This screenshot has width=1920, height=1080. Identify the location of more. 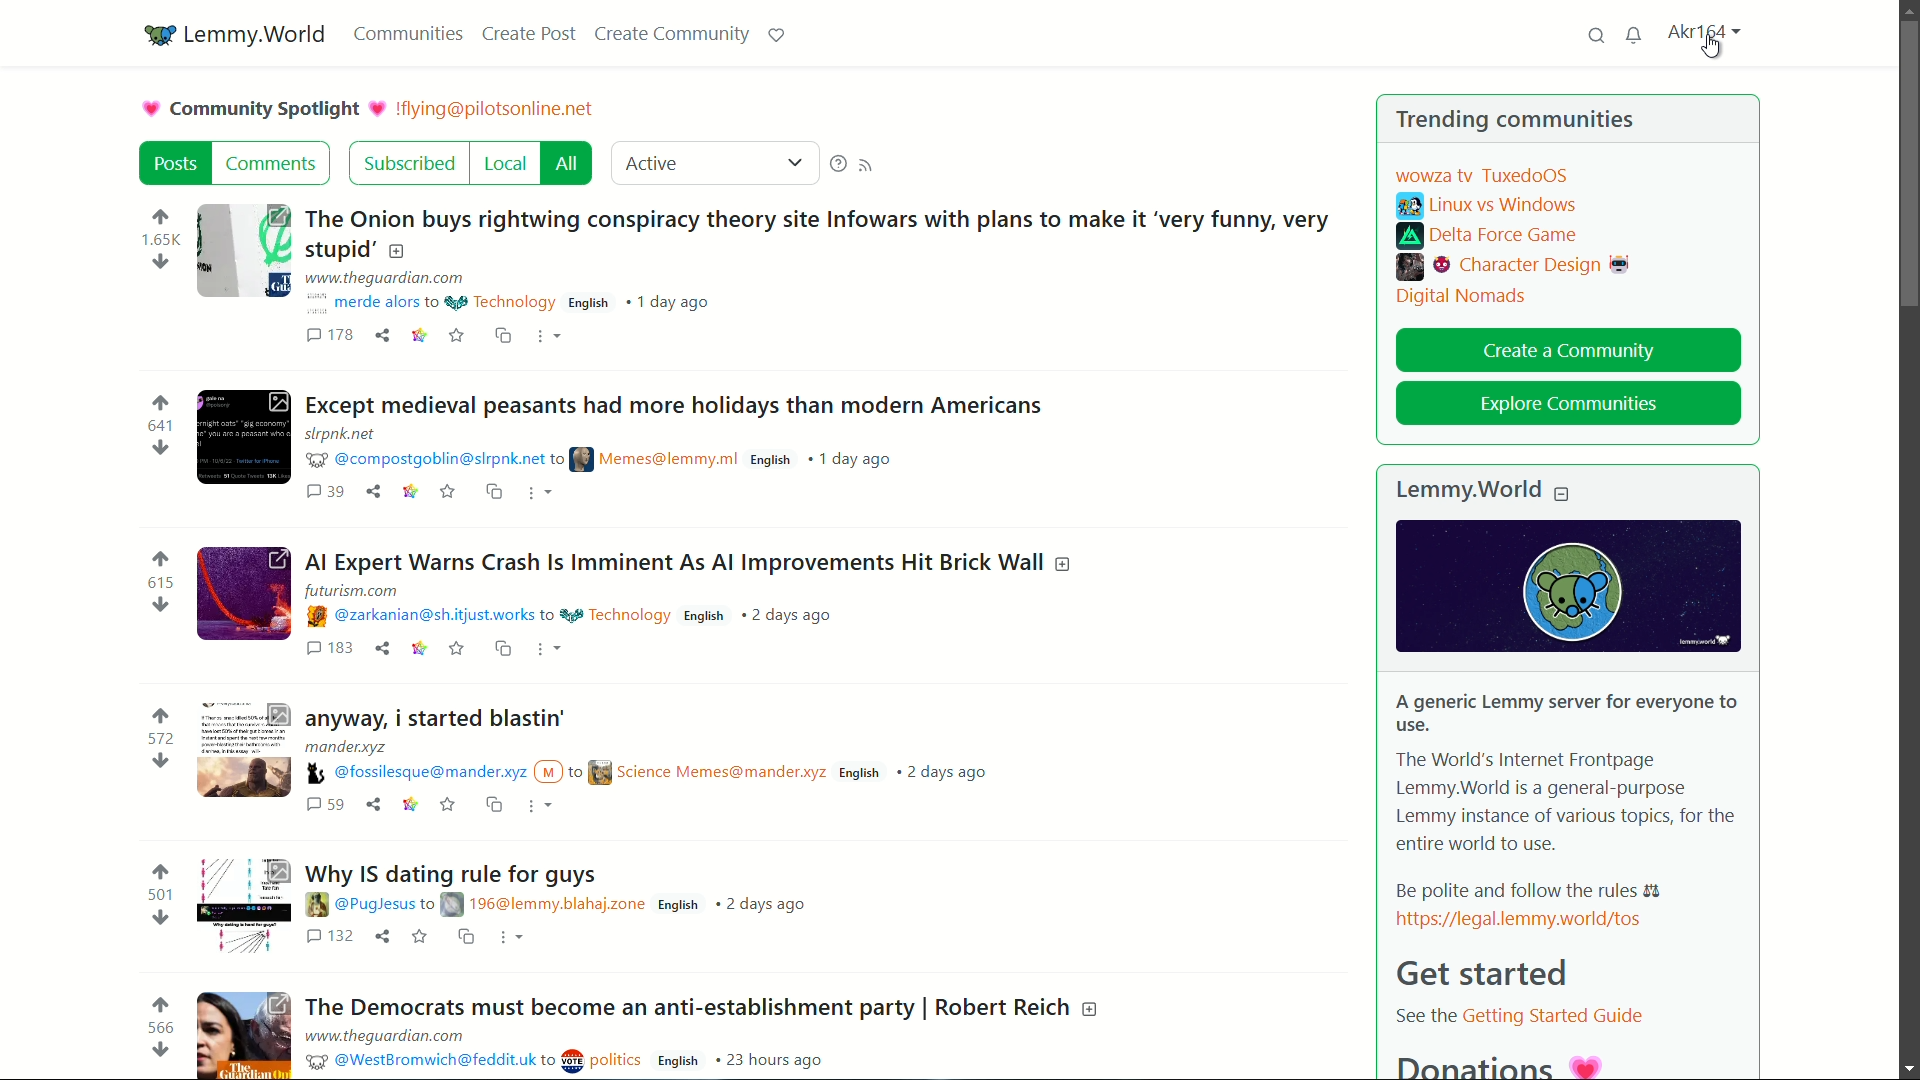
(509, 938).